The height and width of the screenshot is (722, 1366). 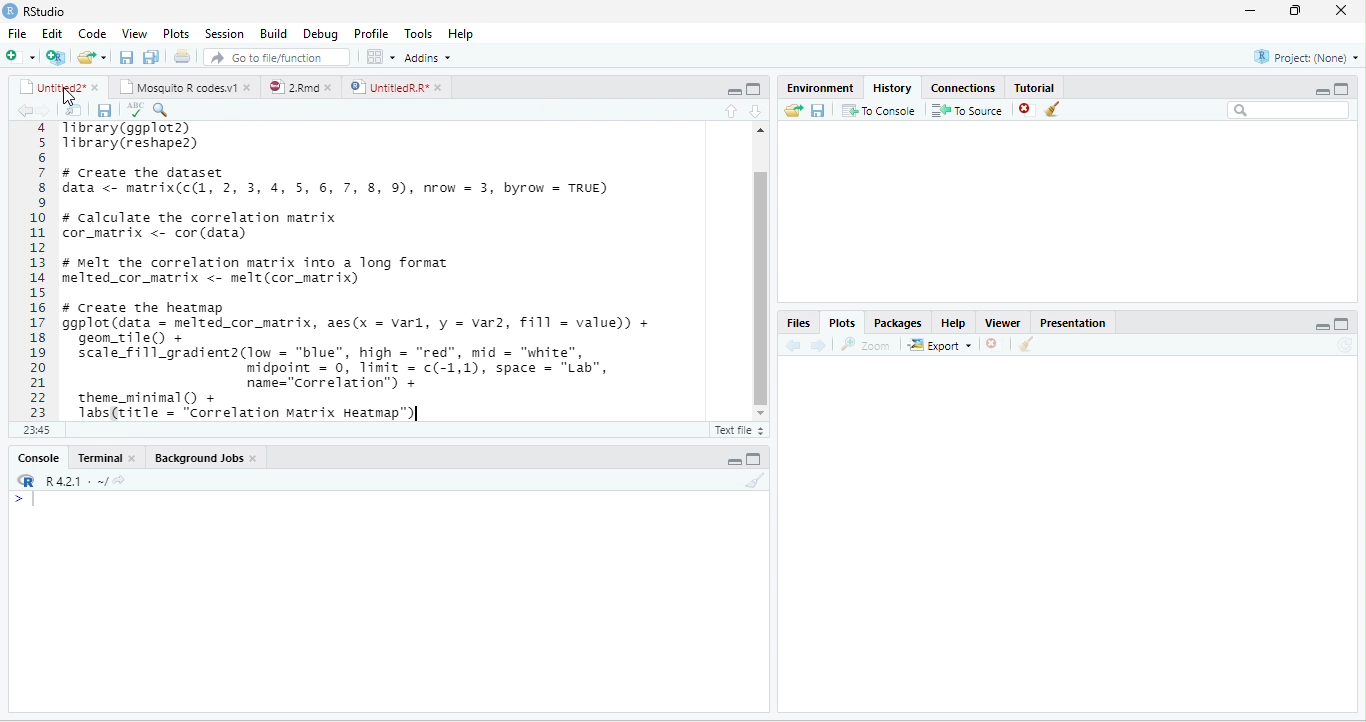 What do you see at coordinates (92, 59) in the screenshot?
I see `end file` at bounding box center [92, 59].